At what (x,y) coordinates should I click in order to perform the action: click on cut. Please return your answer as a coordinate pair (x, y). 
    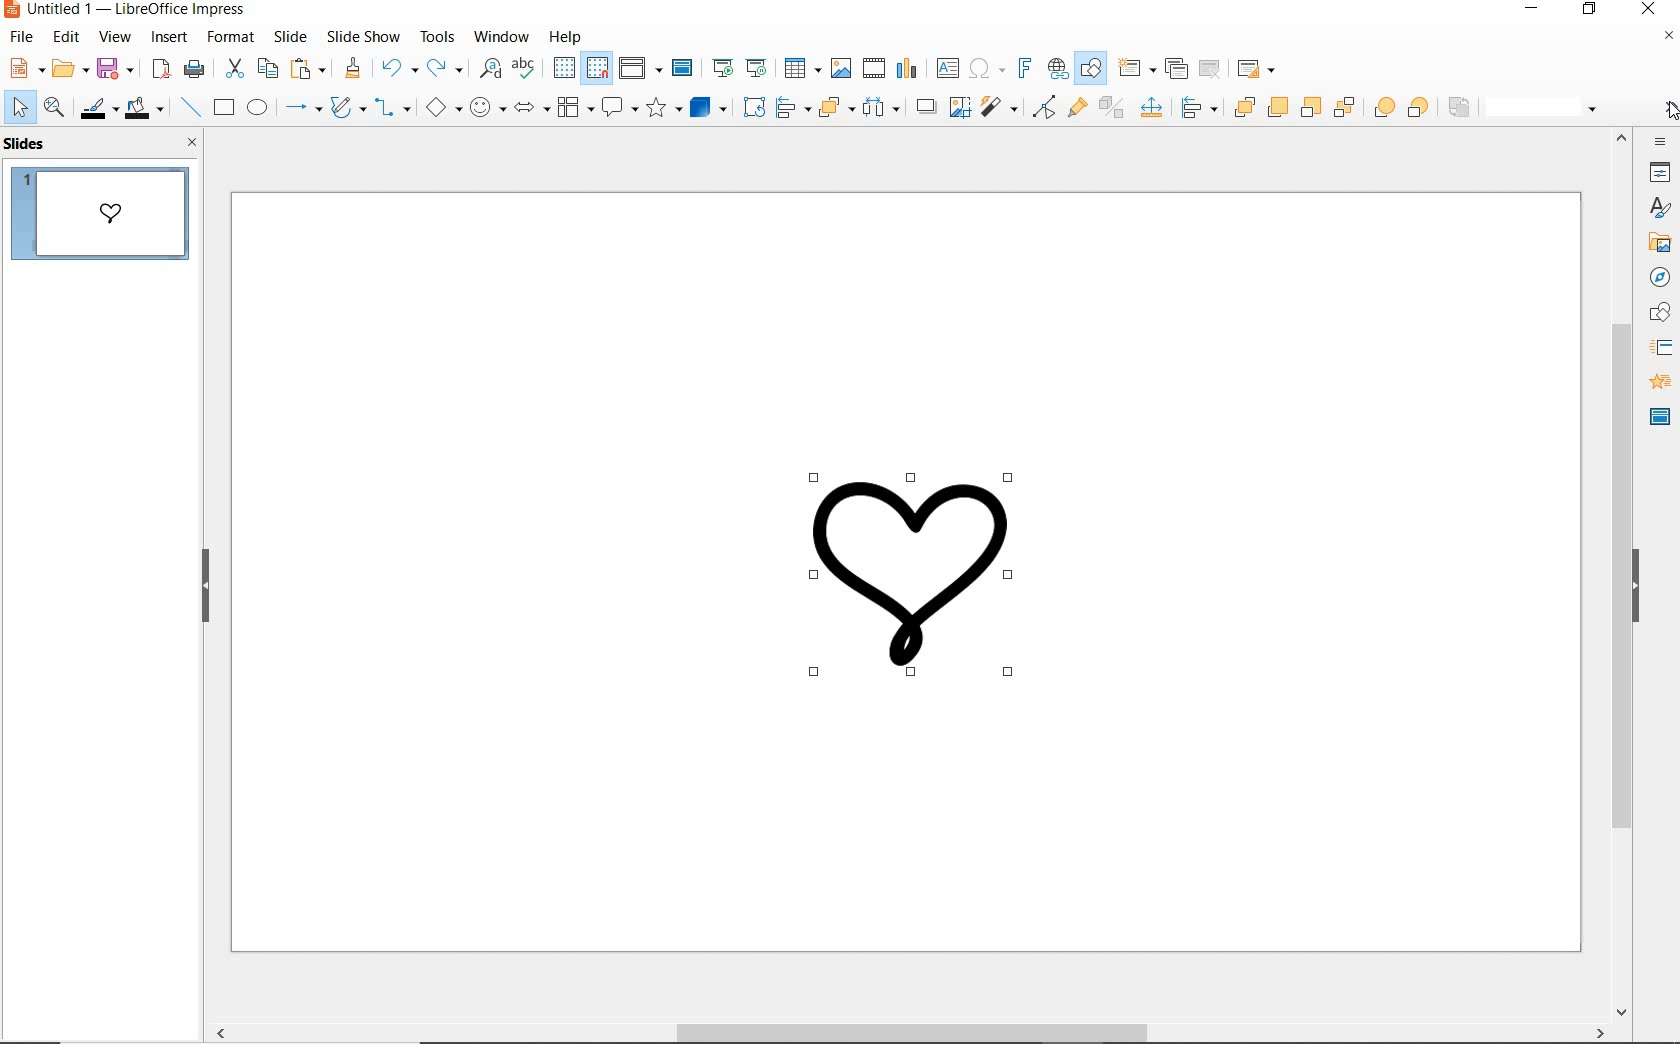
    Looking at the image, I should click on (233, 67).